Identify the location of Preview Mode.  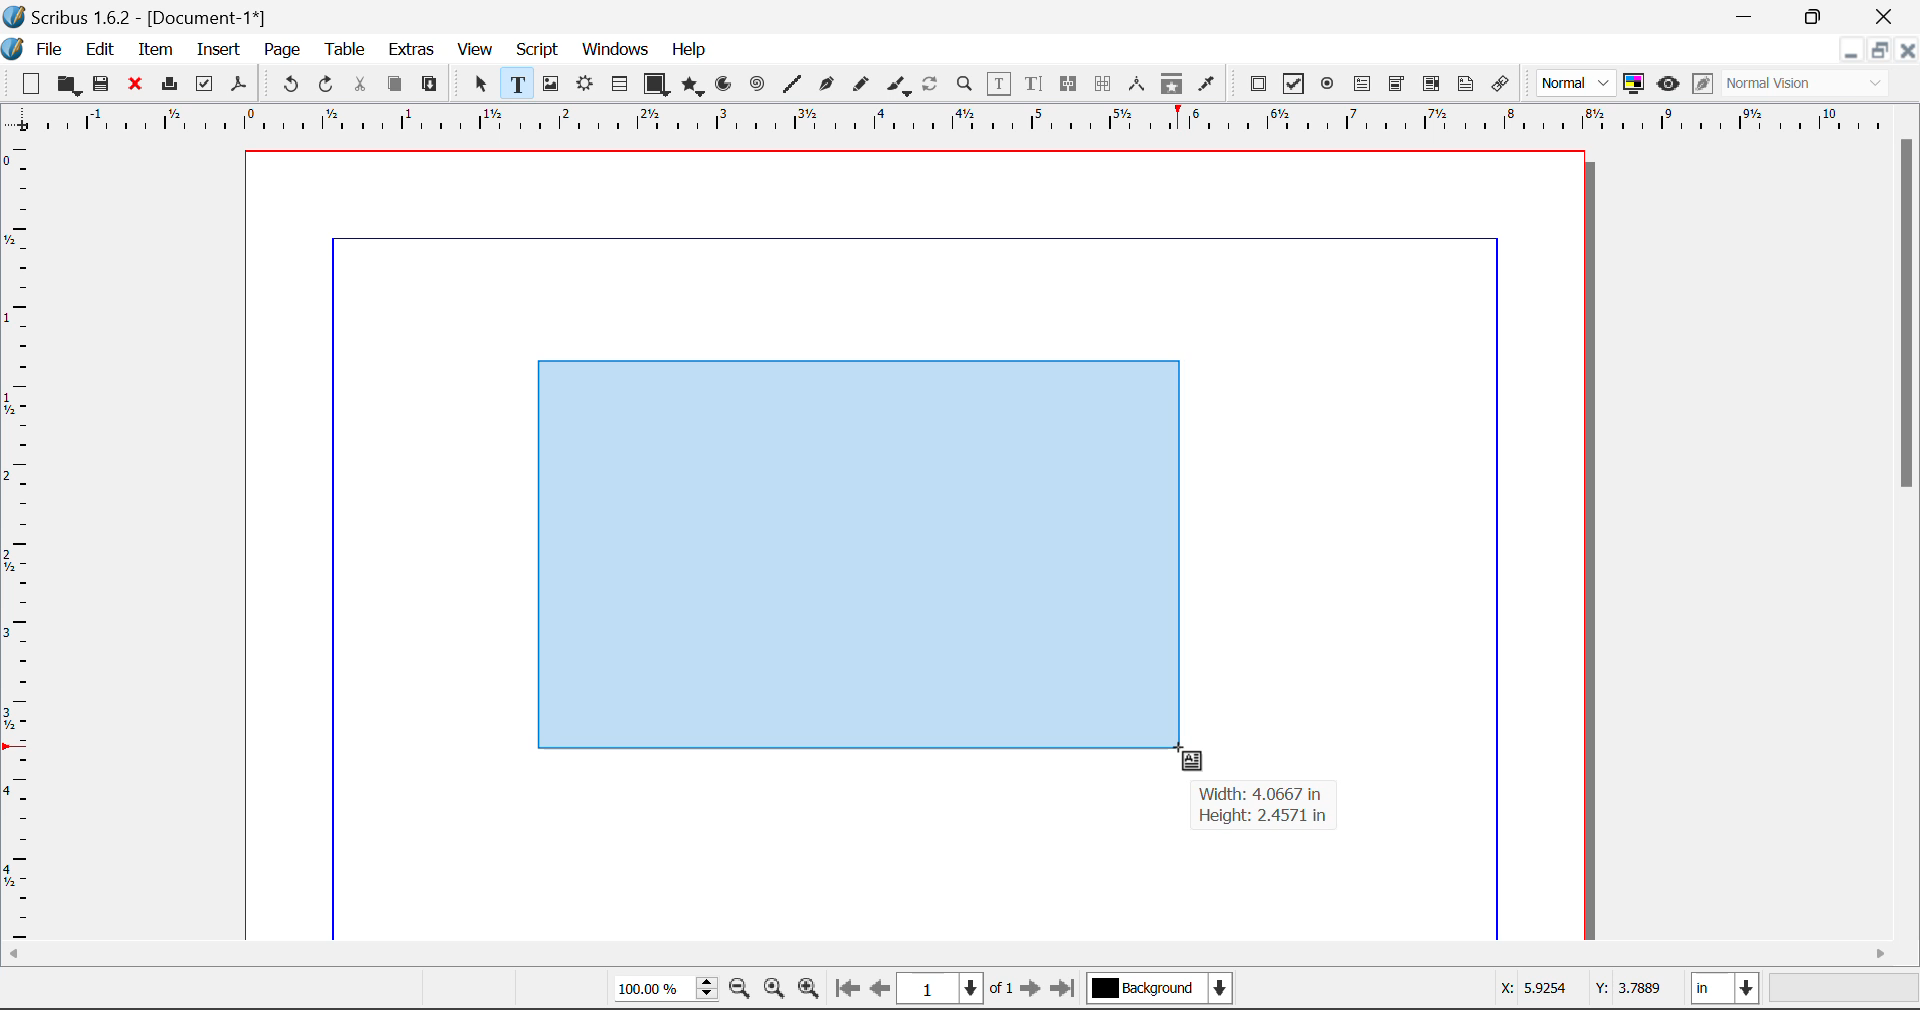
(1577, 84).